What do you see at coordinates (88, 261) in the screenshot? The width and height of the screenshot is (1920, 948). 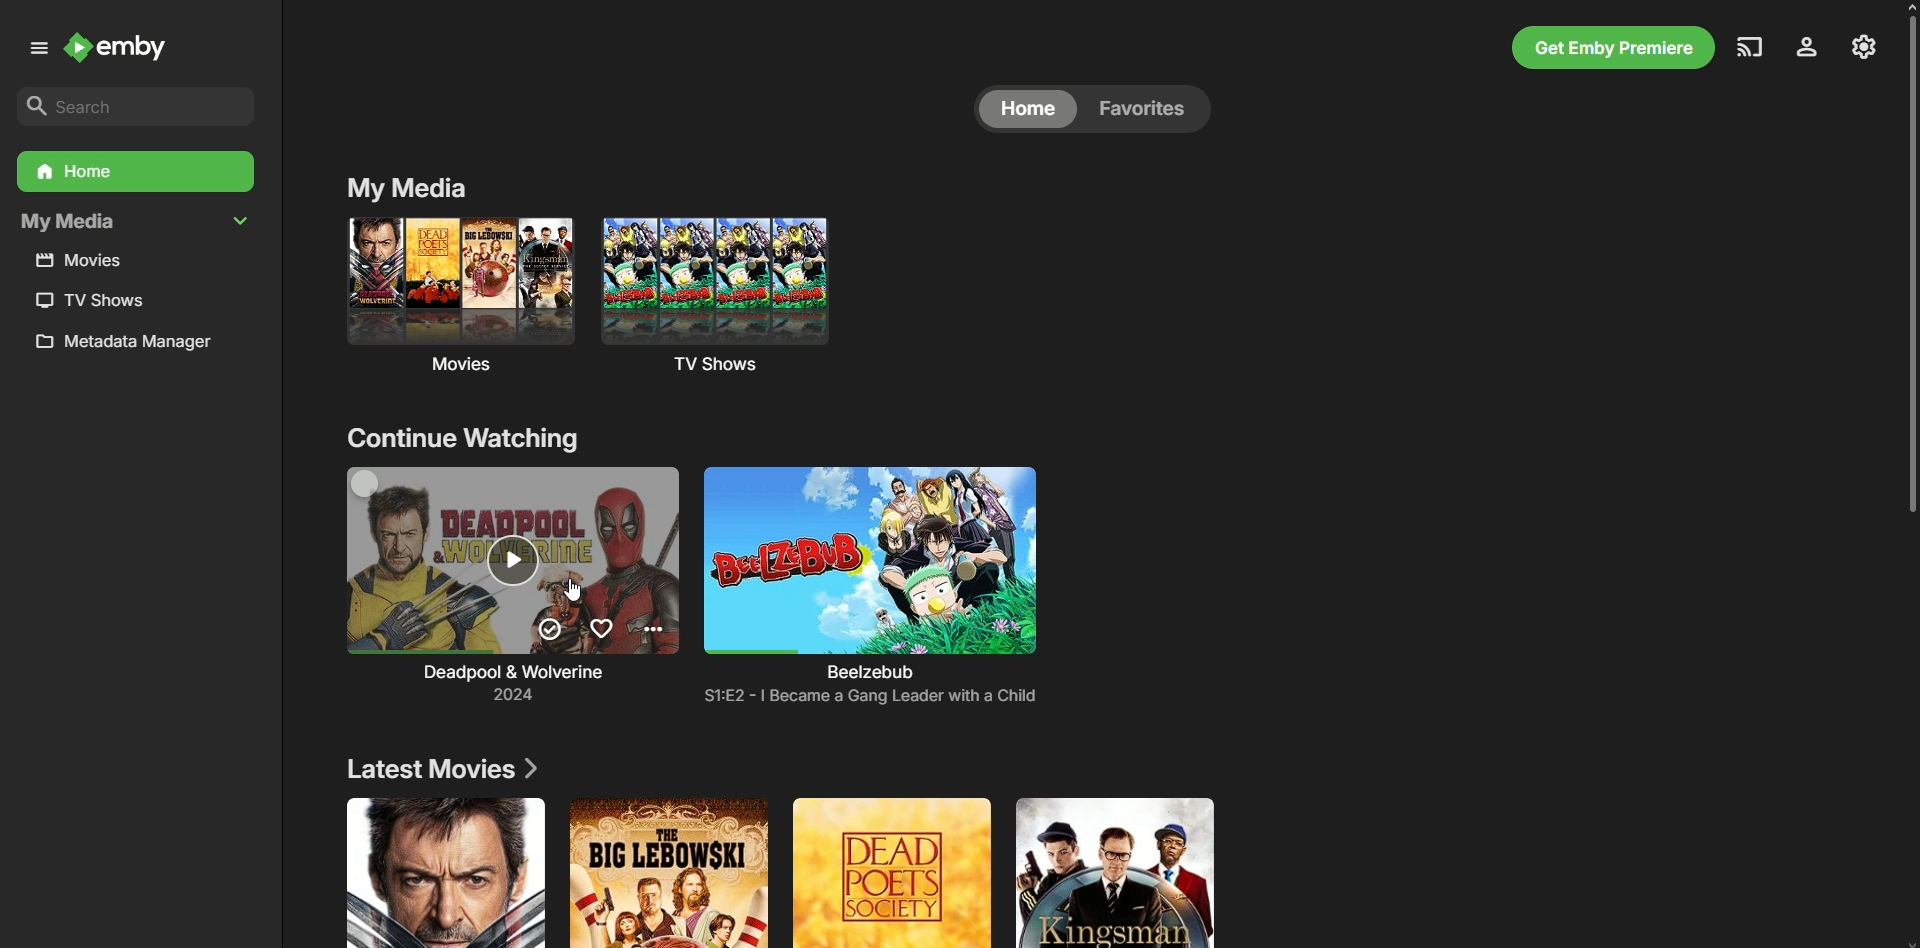 I see `Movies` at bounding box center [88, 261].